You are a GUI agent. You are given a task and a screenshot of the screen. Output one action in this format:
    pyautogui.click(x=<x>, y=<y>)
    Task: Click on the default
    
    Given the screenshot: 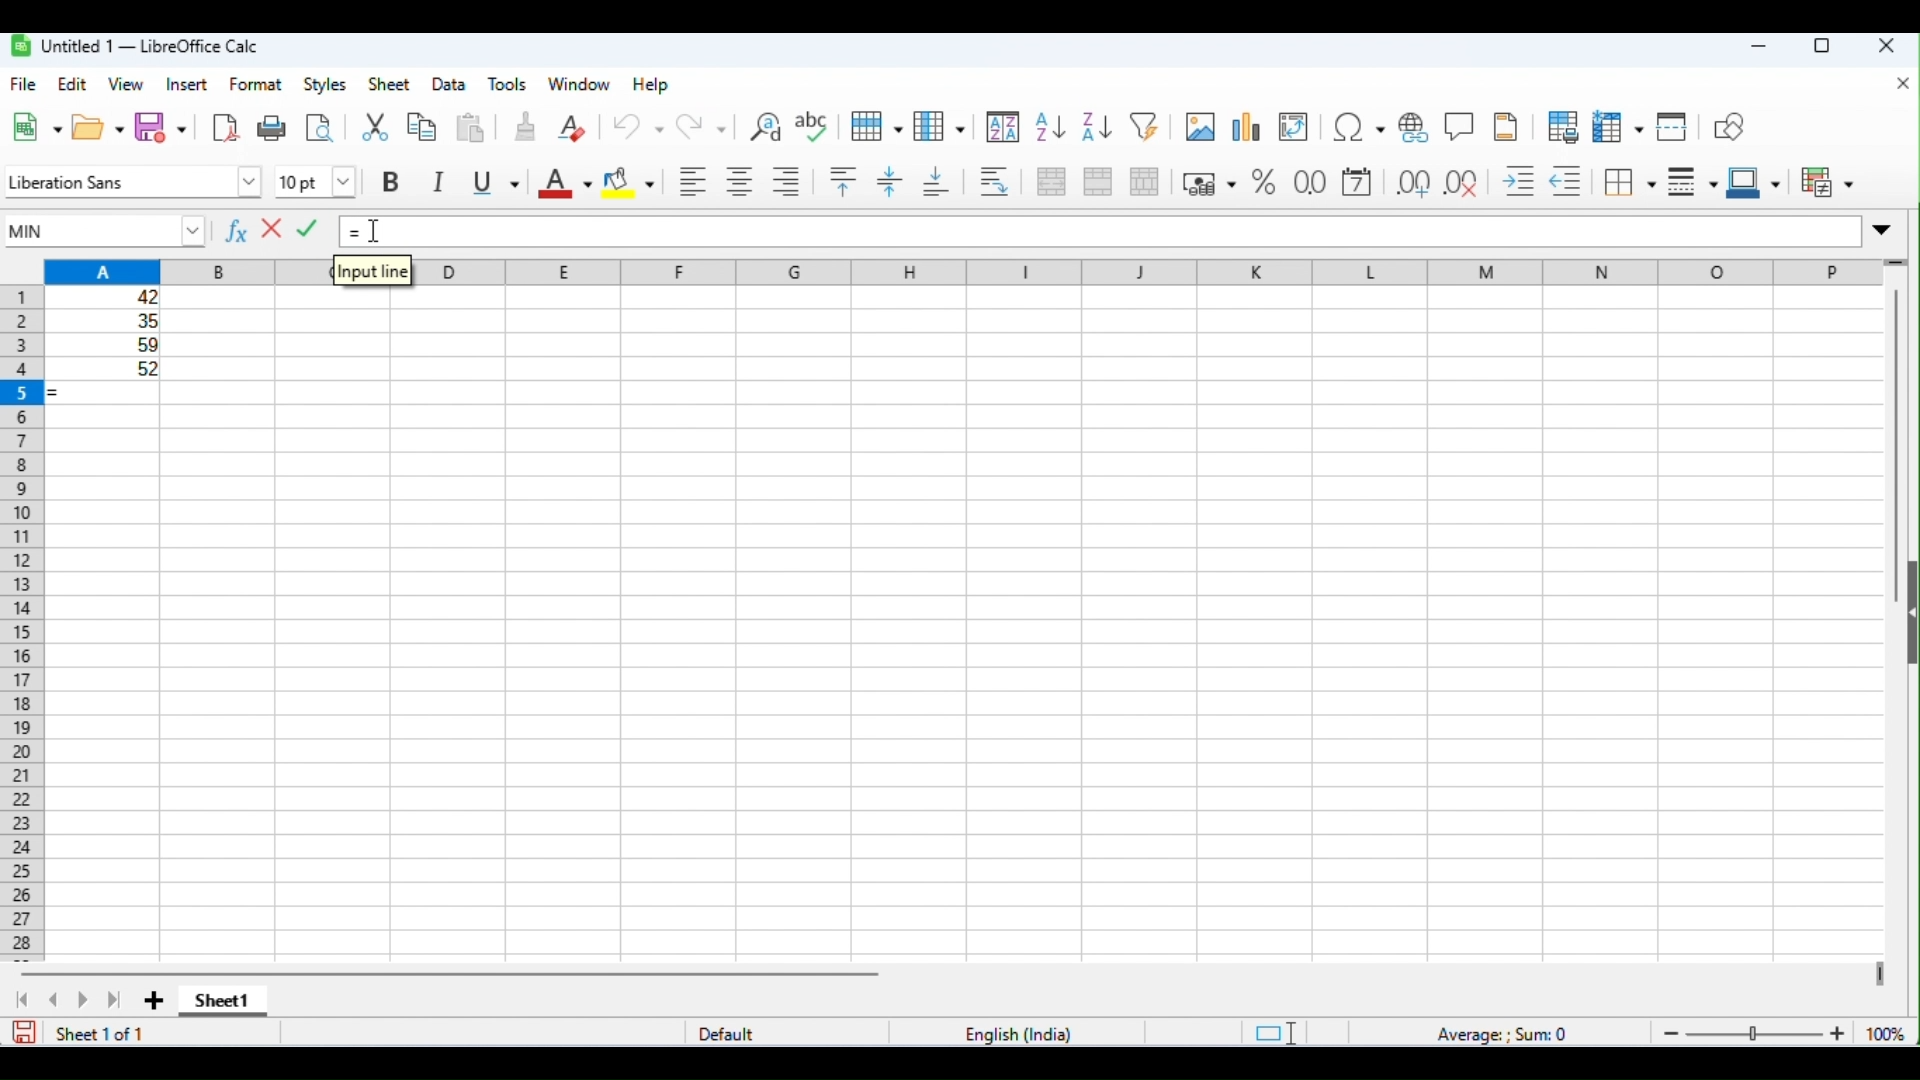 What is the action you would take?
    pyautogui.click(x=726, y=1031)
    